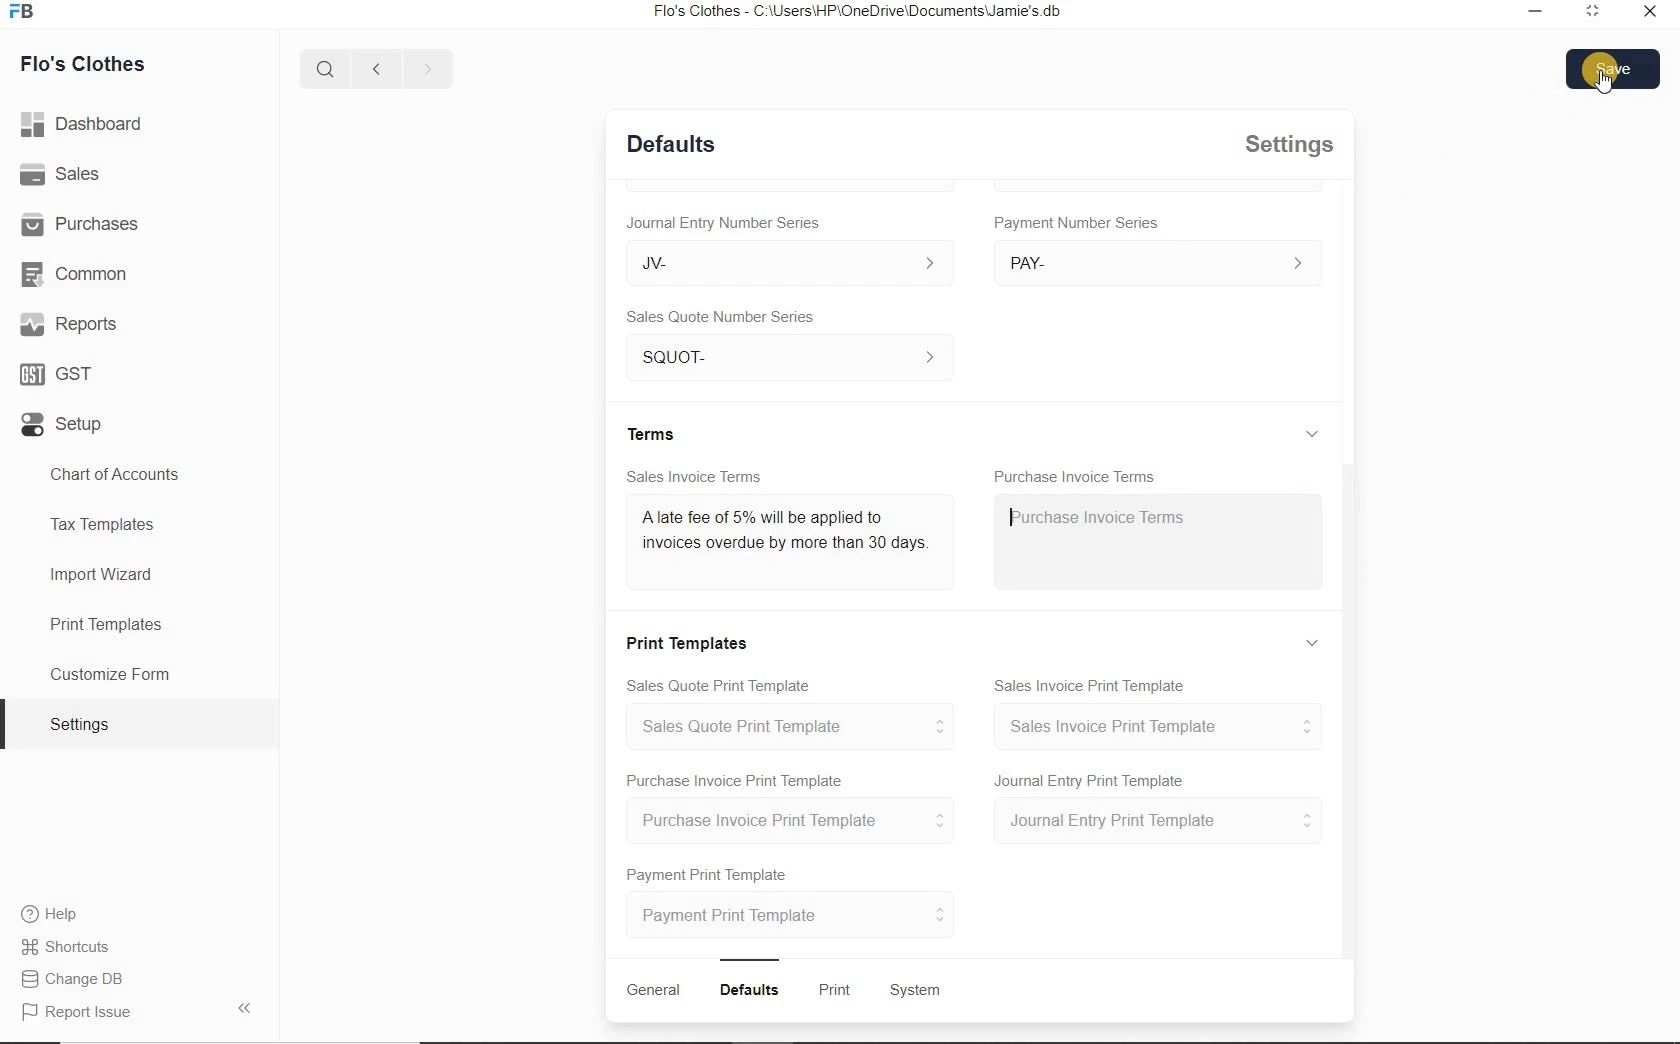 The image size is (1680, 1044). Describe the element at coordinates (55, 375) in the screenshot. I see `GST` at that location.